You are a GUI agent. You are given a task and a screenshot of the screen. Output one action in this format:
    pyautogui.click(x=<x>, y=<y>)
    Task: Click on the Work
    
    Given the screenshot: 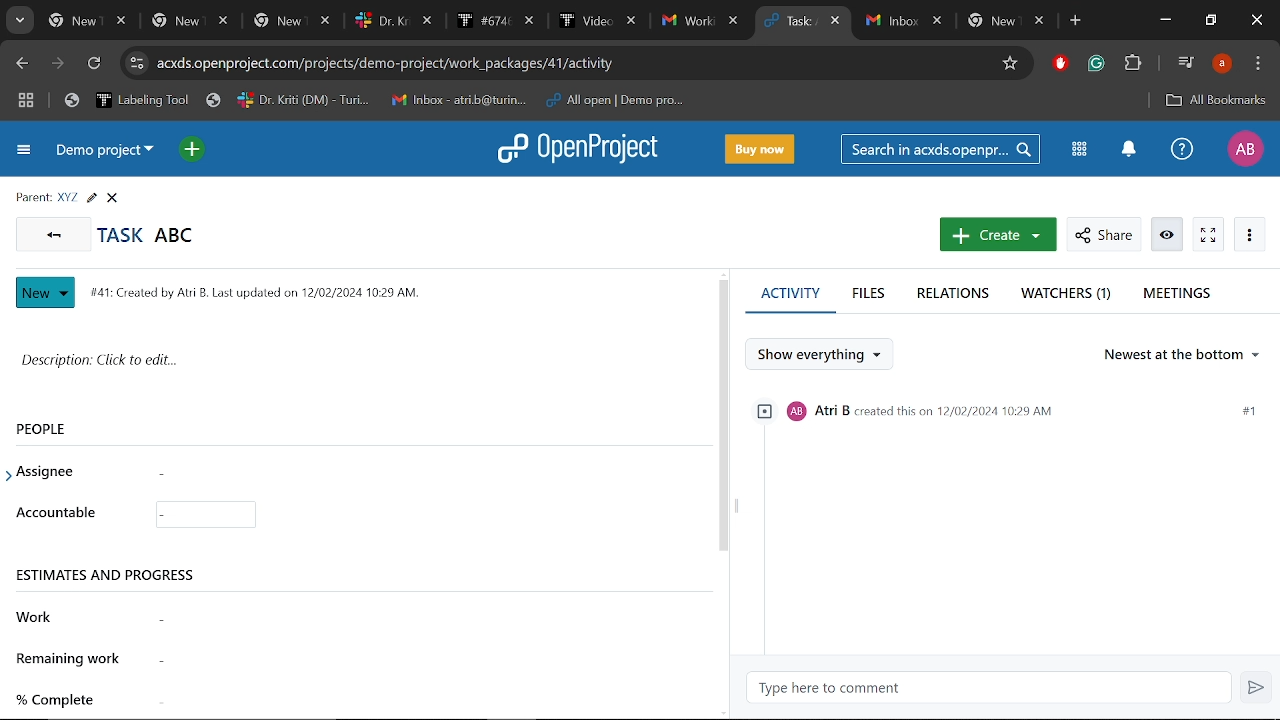 What is the action you would take?
    pyautogui.click(x=318, y=618)
    